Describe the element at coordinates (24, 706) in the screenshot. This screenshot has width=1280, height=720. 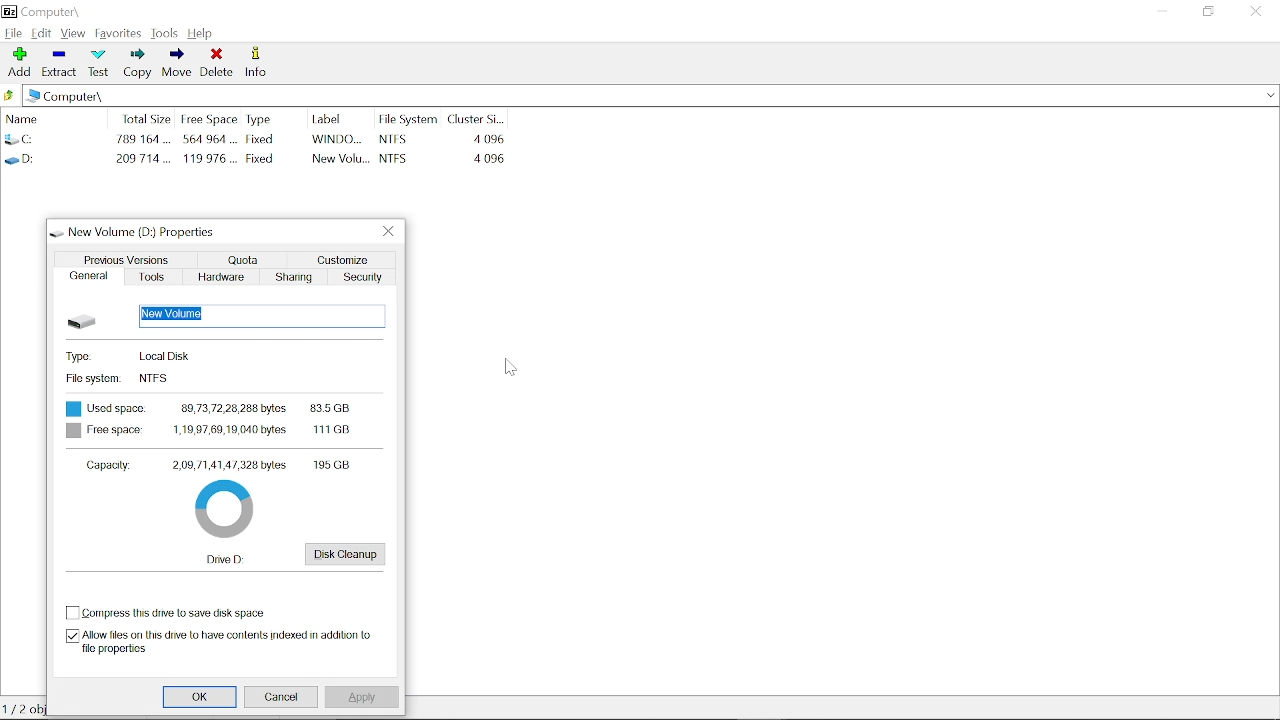
I see `0/2 ` at that location.